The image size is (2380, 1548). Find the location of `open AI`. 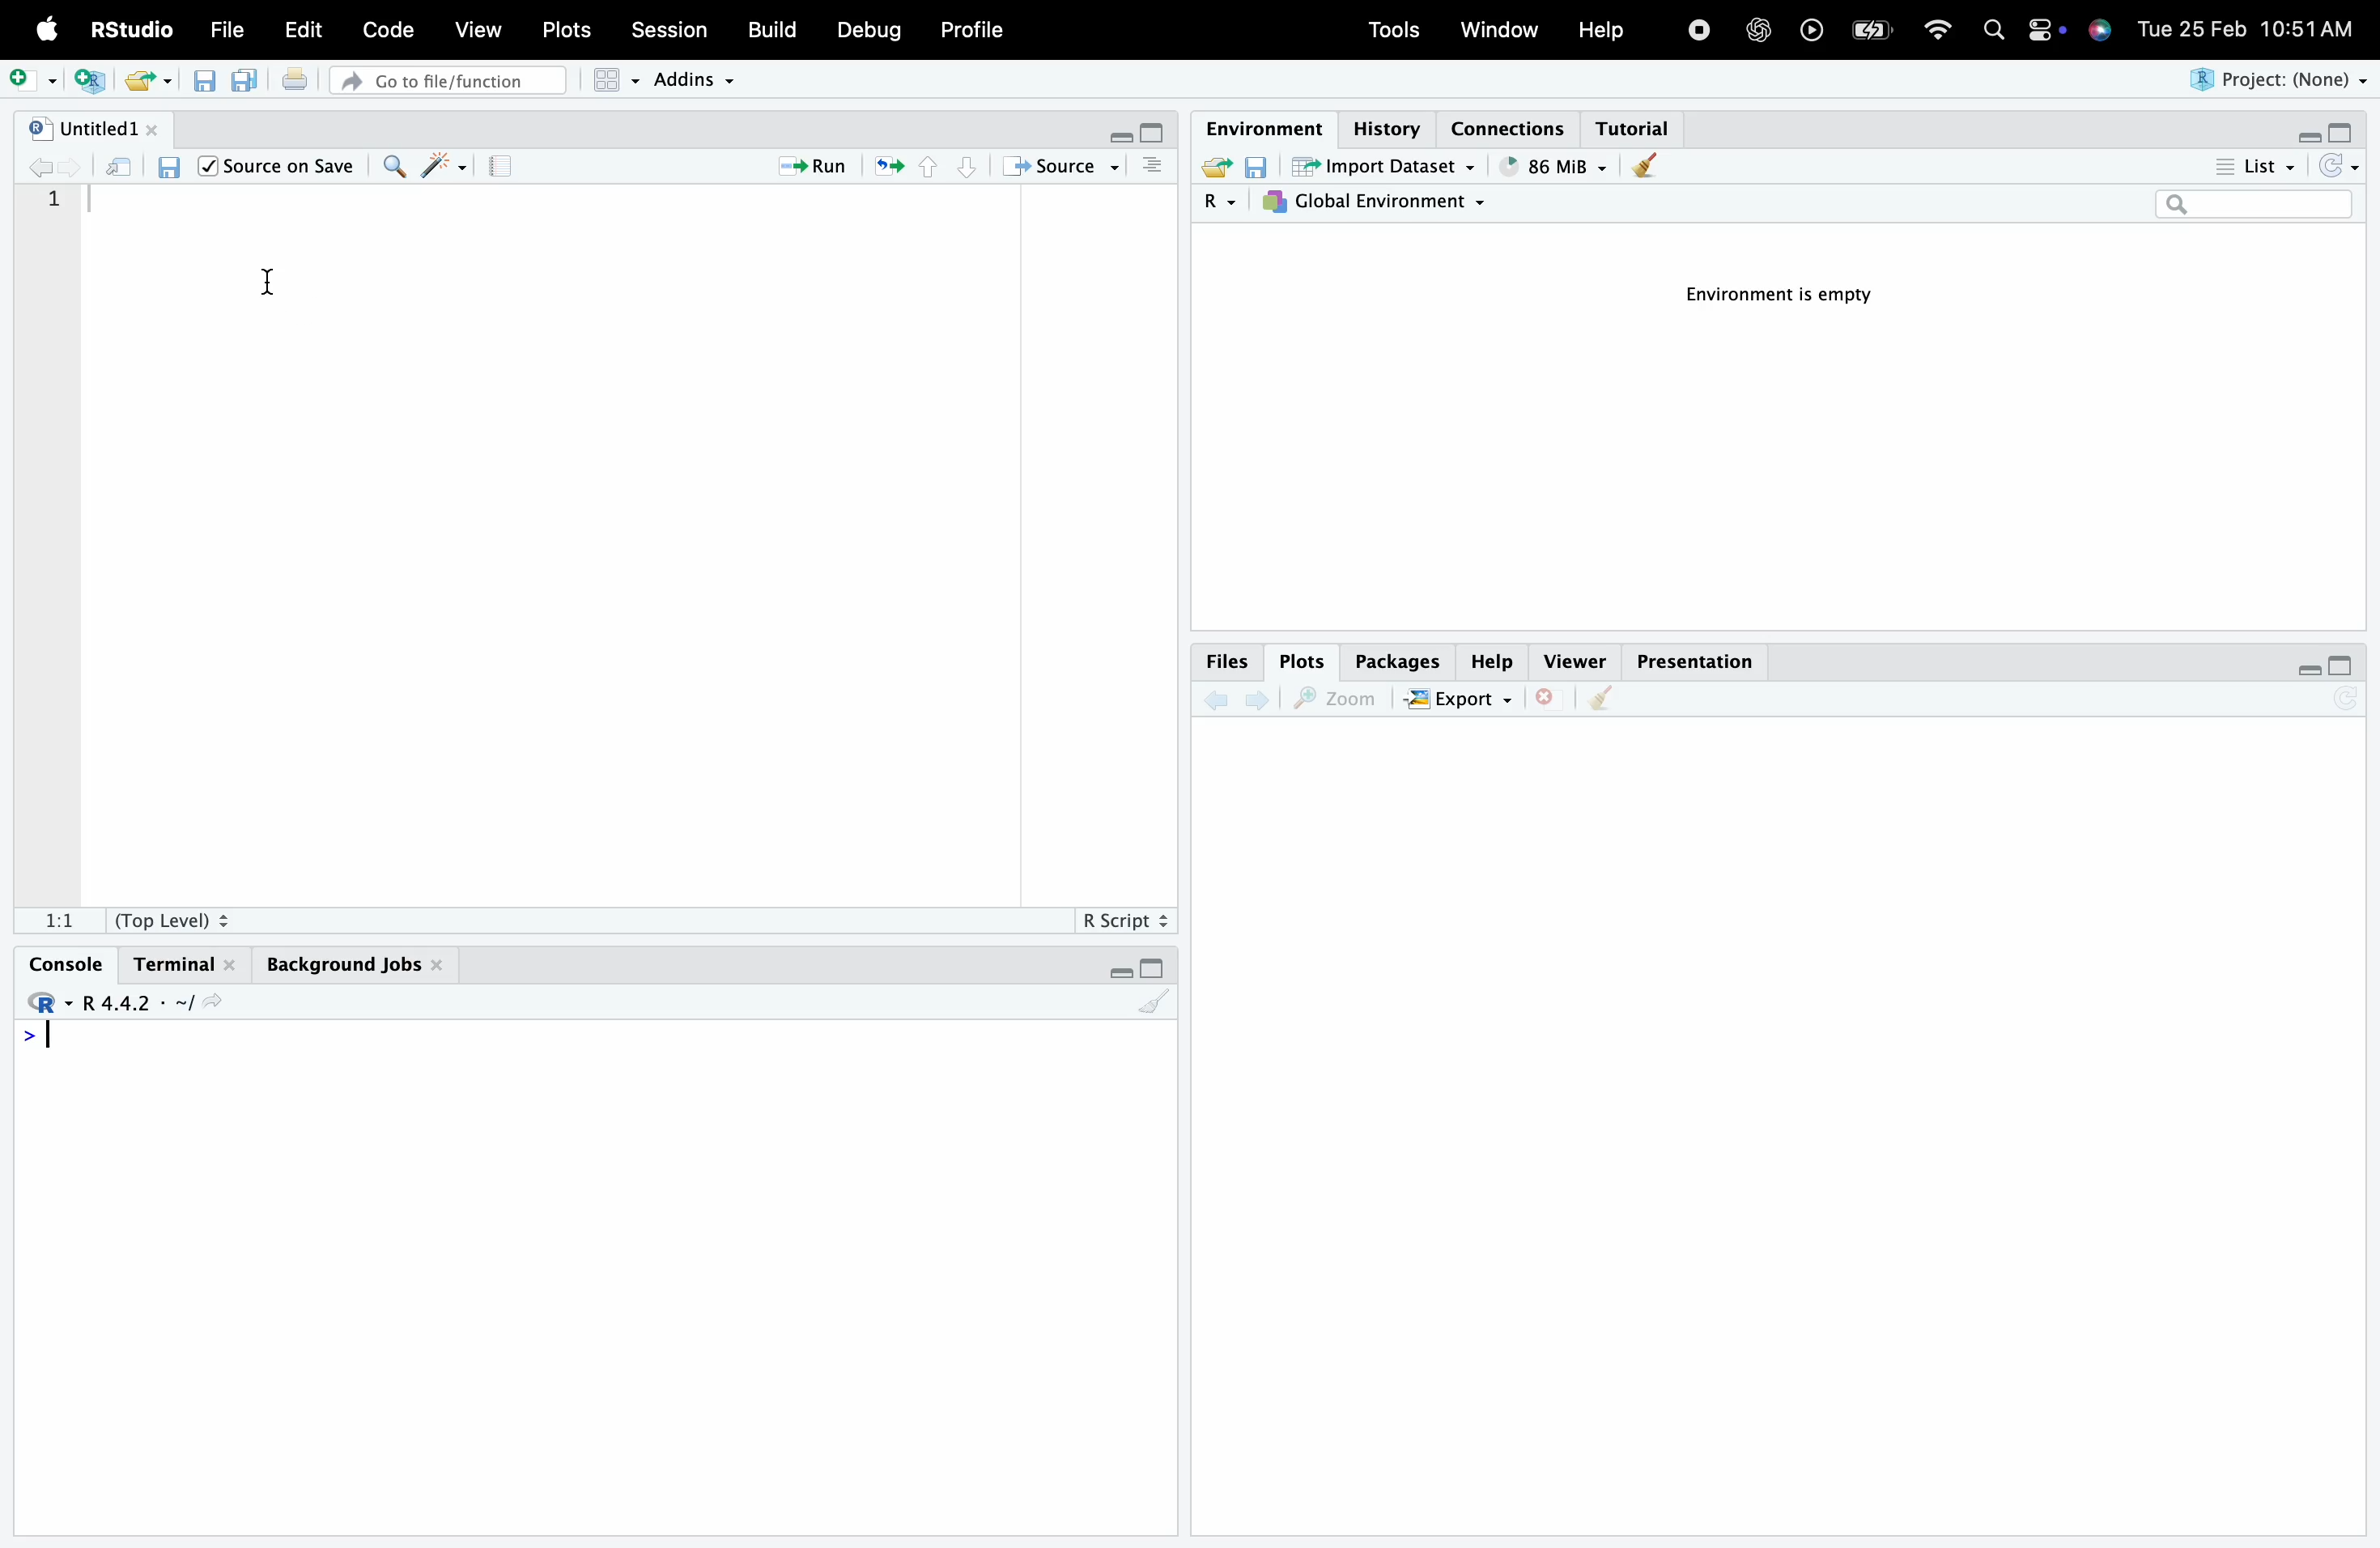

open AI is located at coordinates (1760, 38).